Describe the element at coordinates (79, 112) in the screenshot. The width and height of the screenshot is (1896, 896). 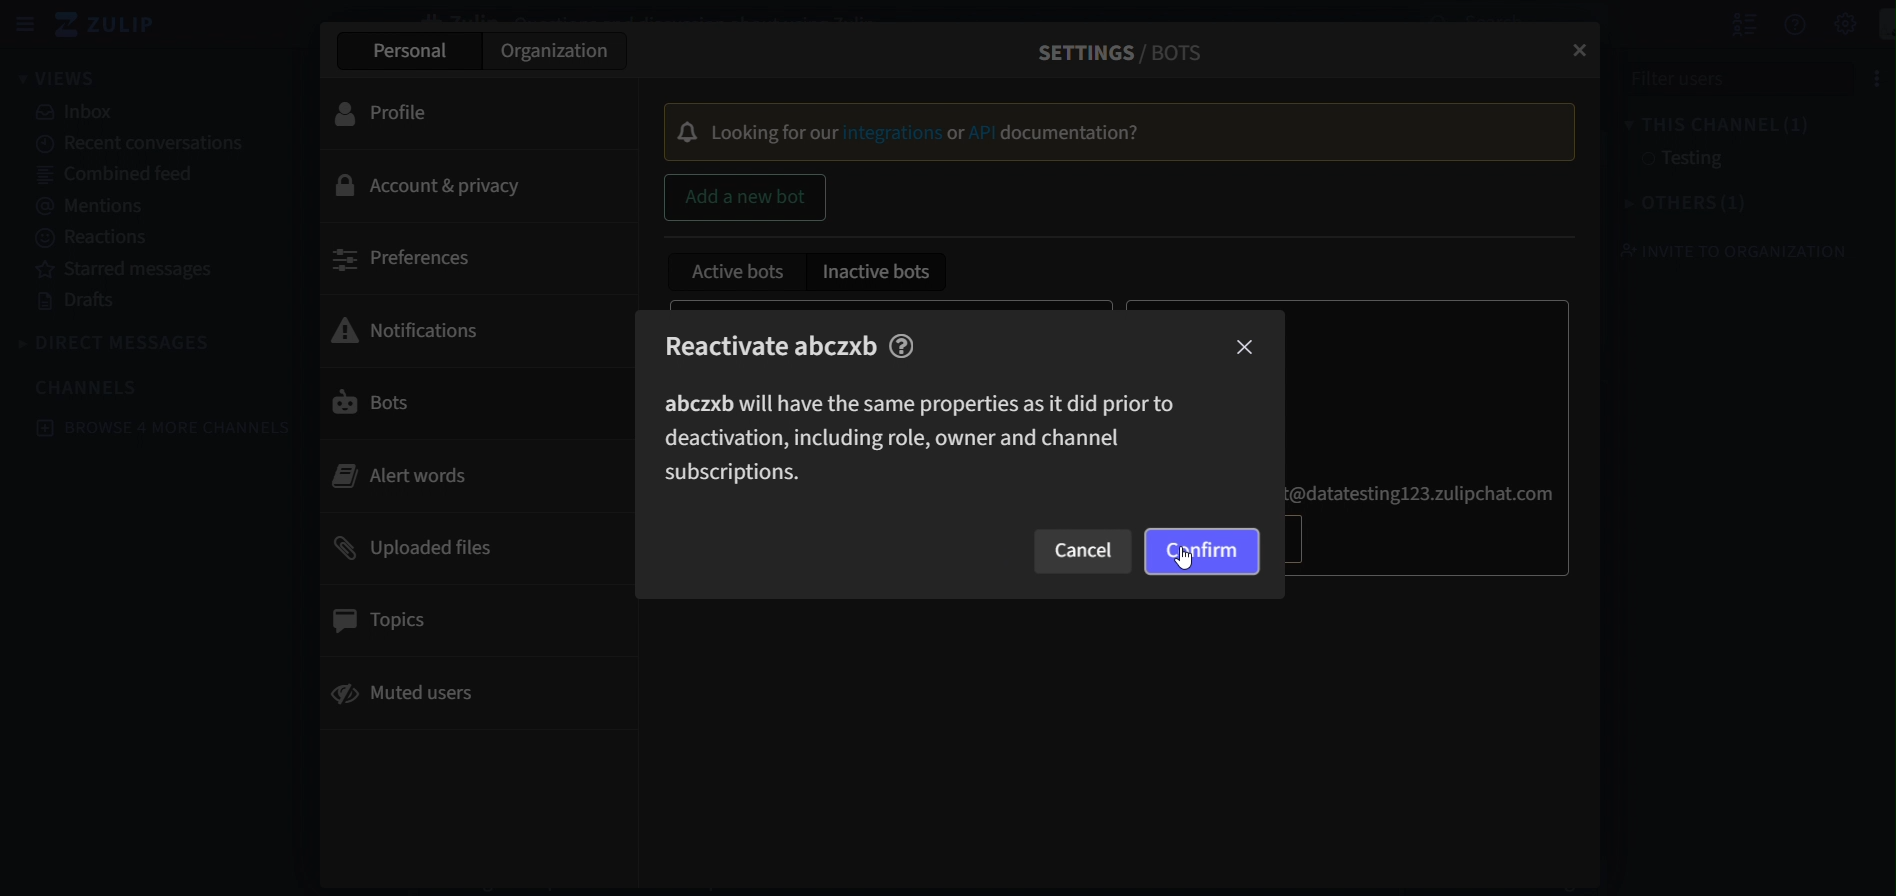
I see `inbox` at that location.